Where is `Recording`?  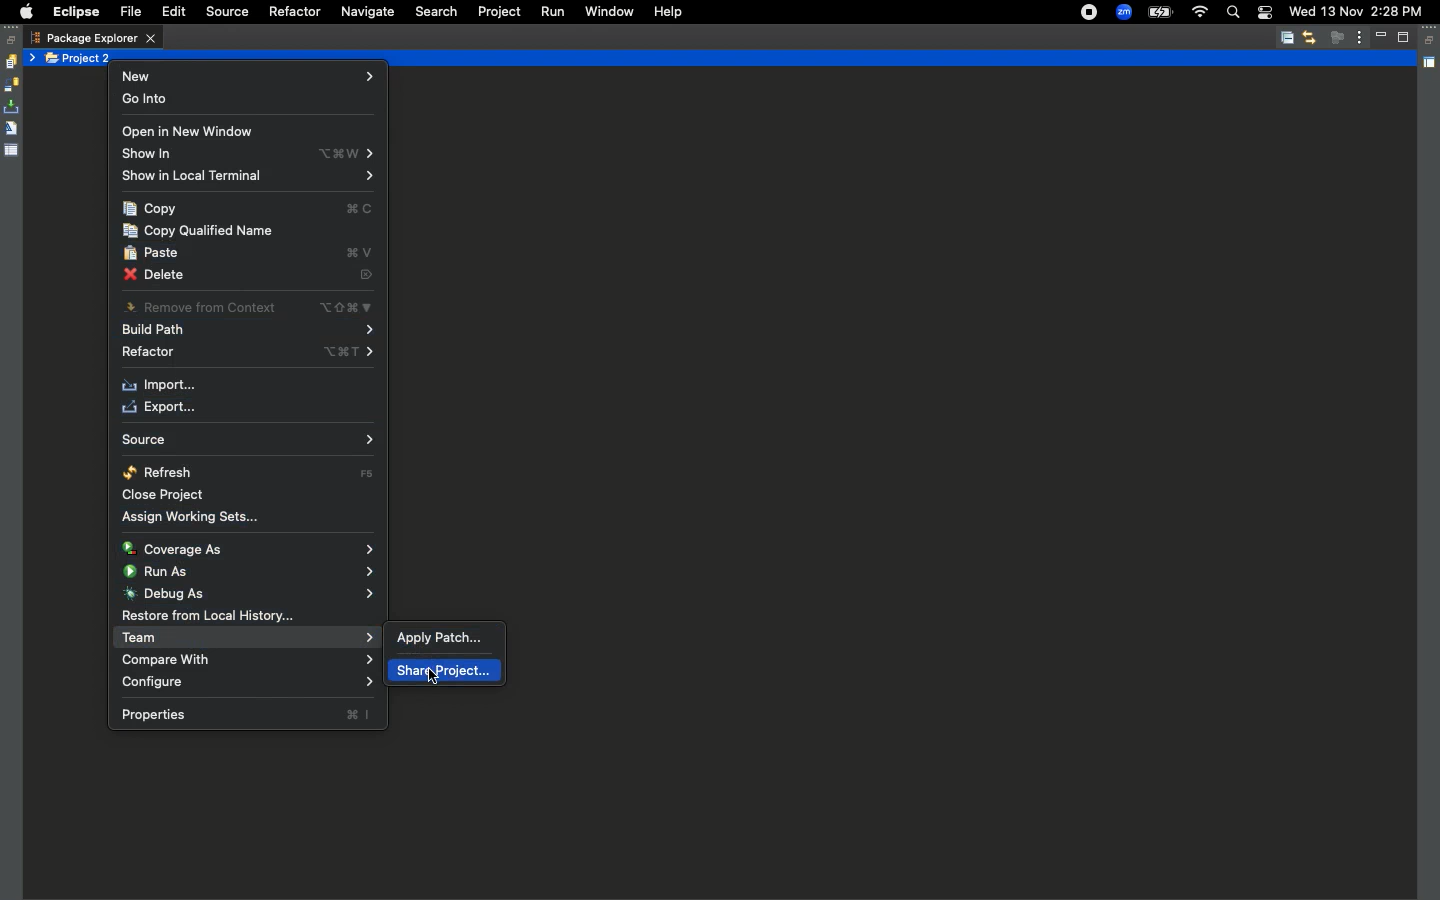
Recording is located at coordinates (1090, 12).